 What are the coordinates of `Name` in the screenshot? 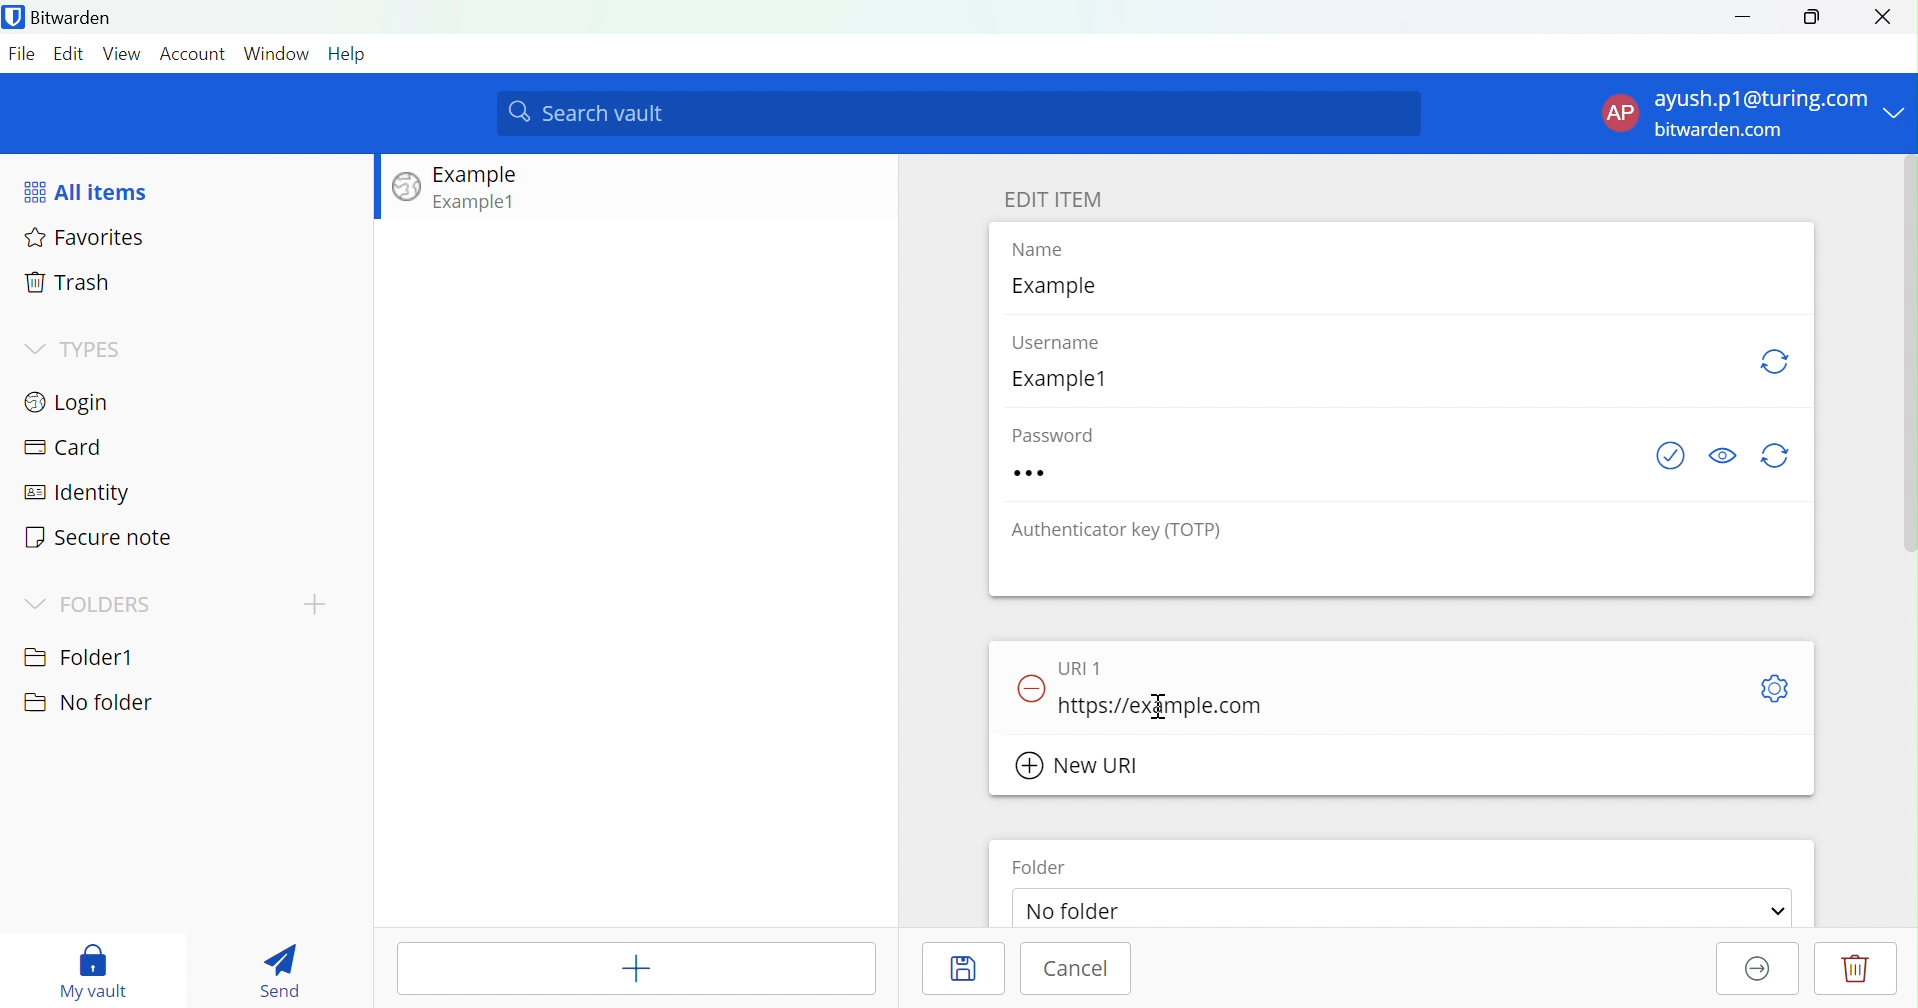 It's located at (1052, 251).